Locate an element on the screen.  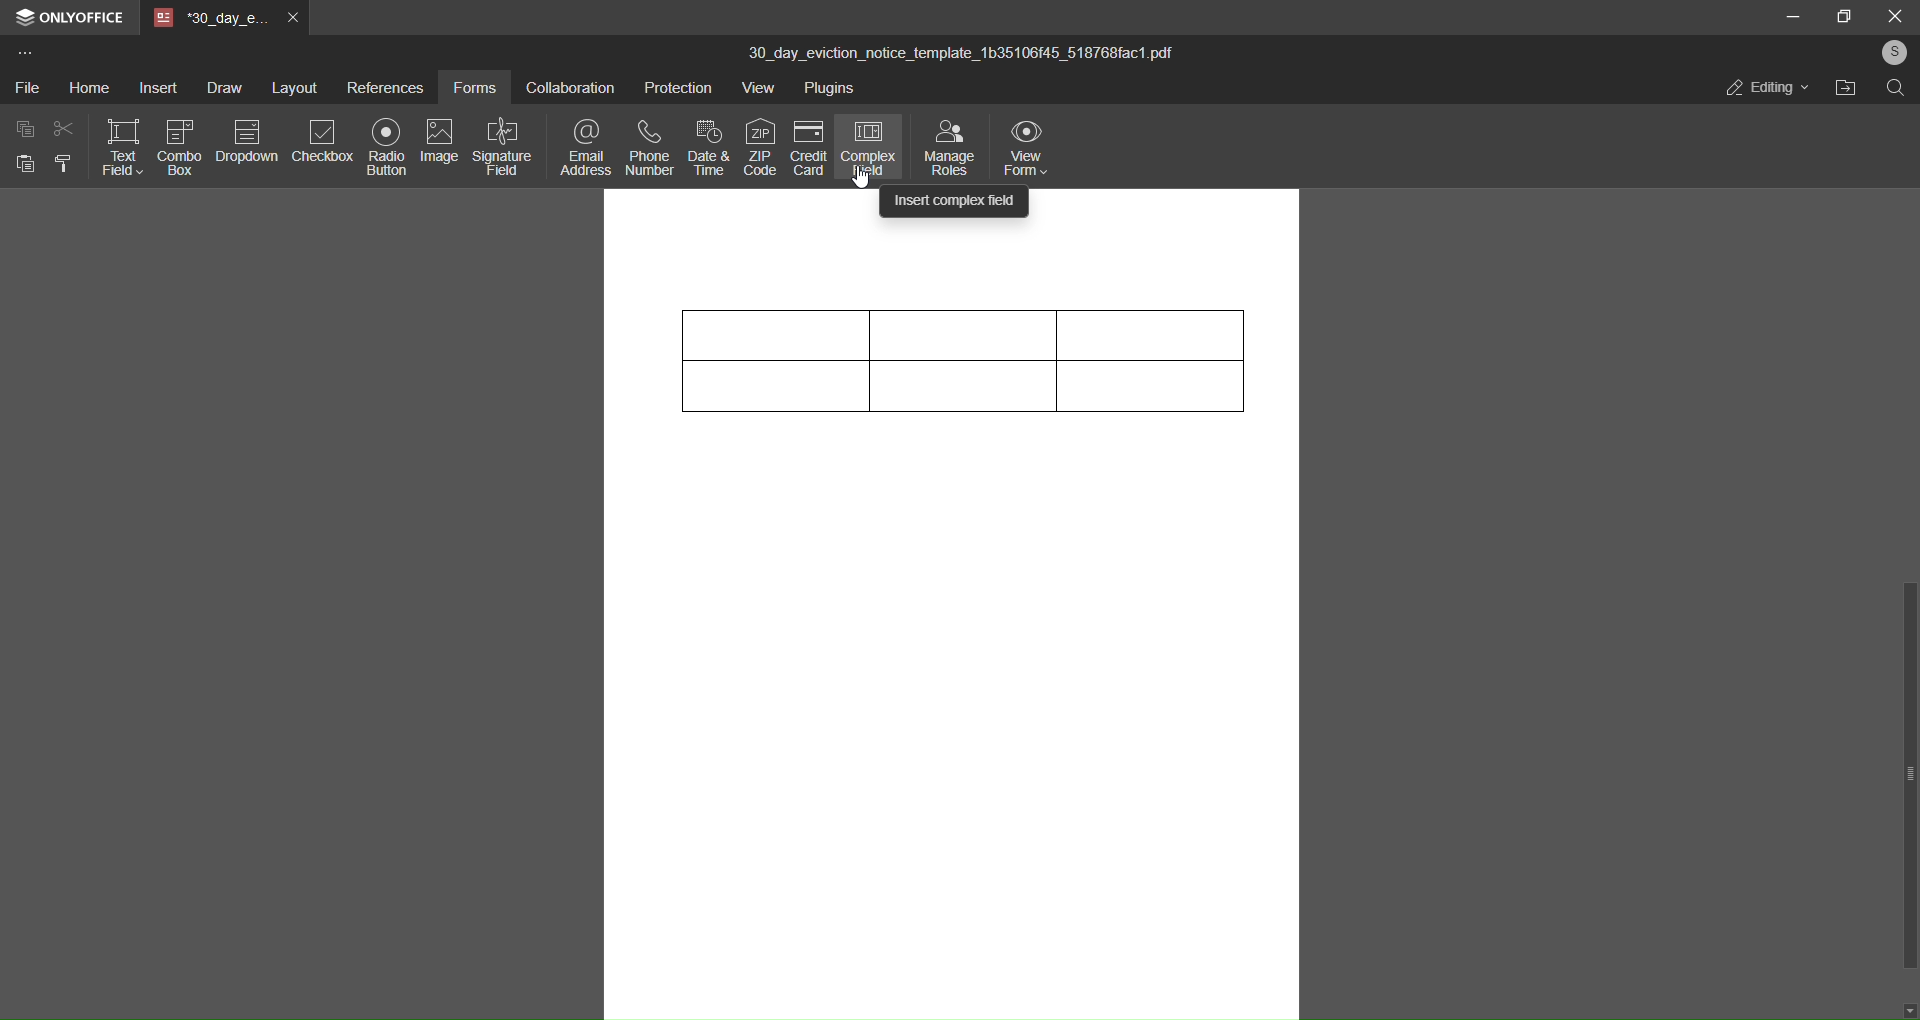
check box is located at coordinates (324, 141).